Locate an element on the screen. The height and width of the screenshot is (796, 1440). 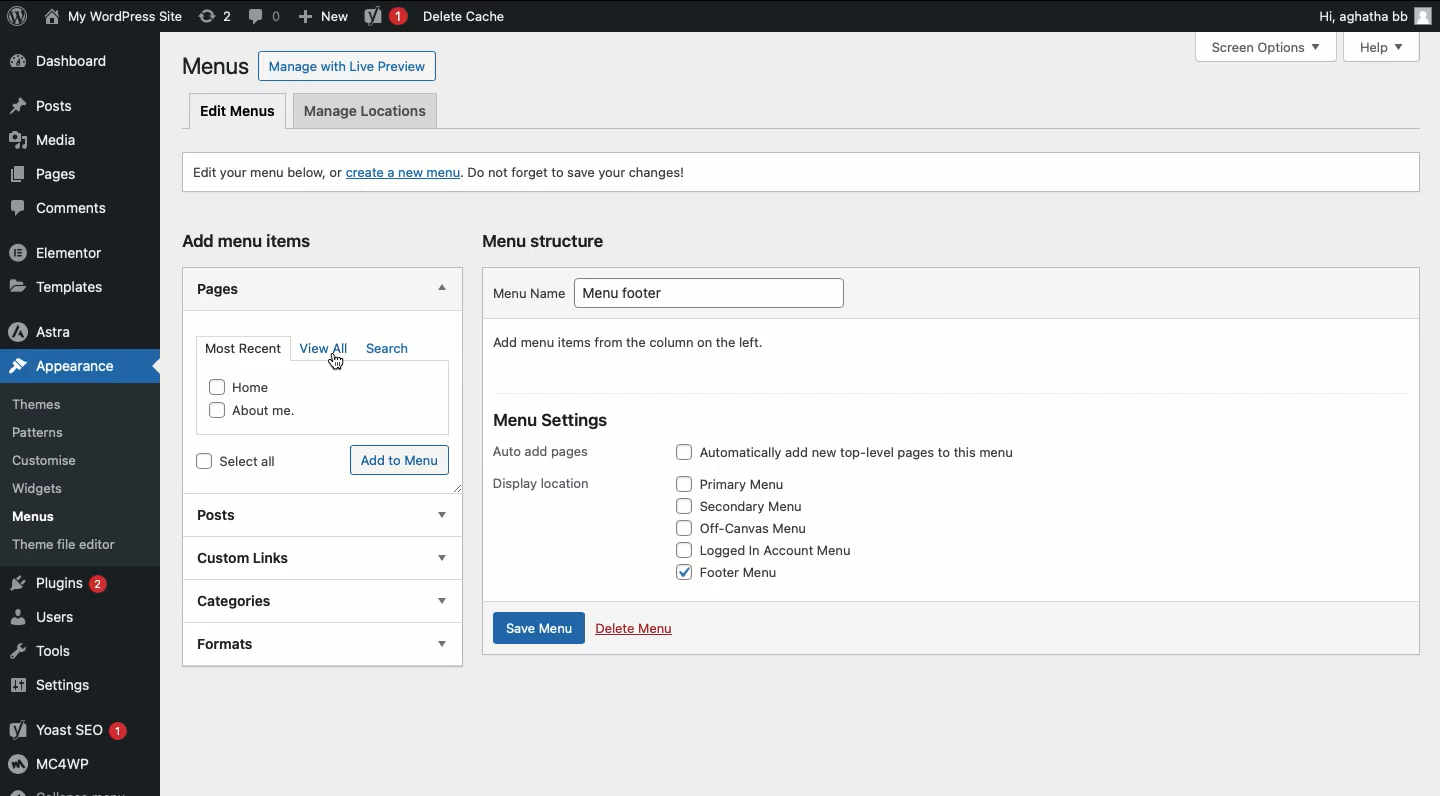
user icon is located at coordinates (1424, 18).